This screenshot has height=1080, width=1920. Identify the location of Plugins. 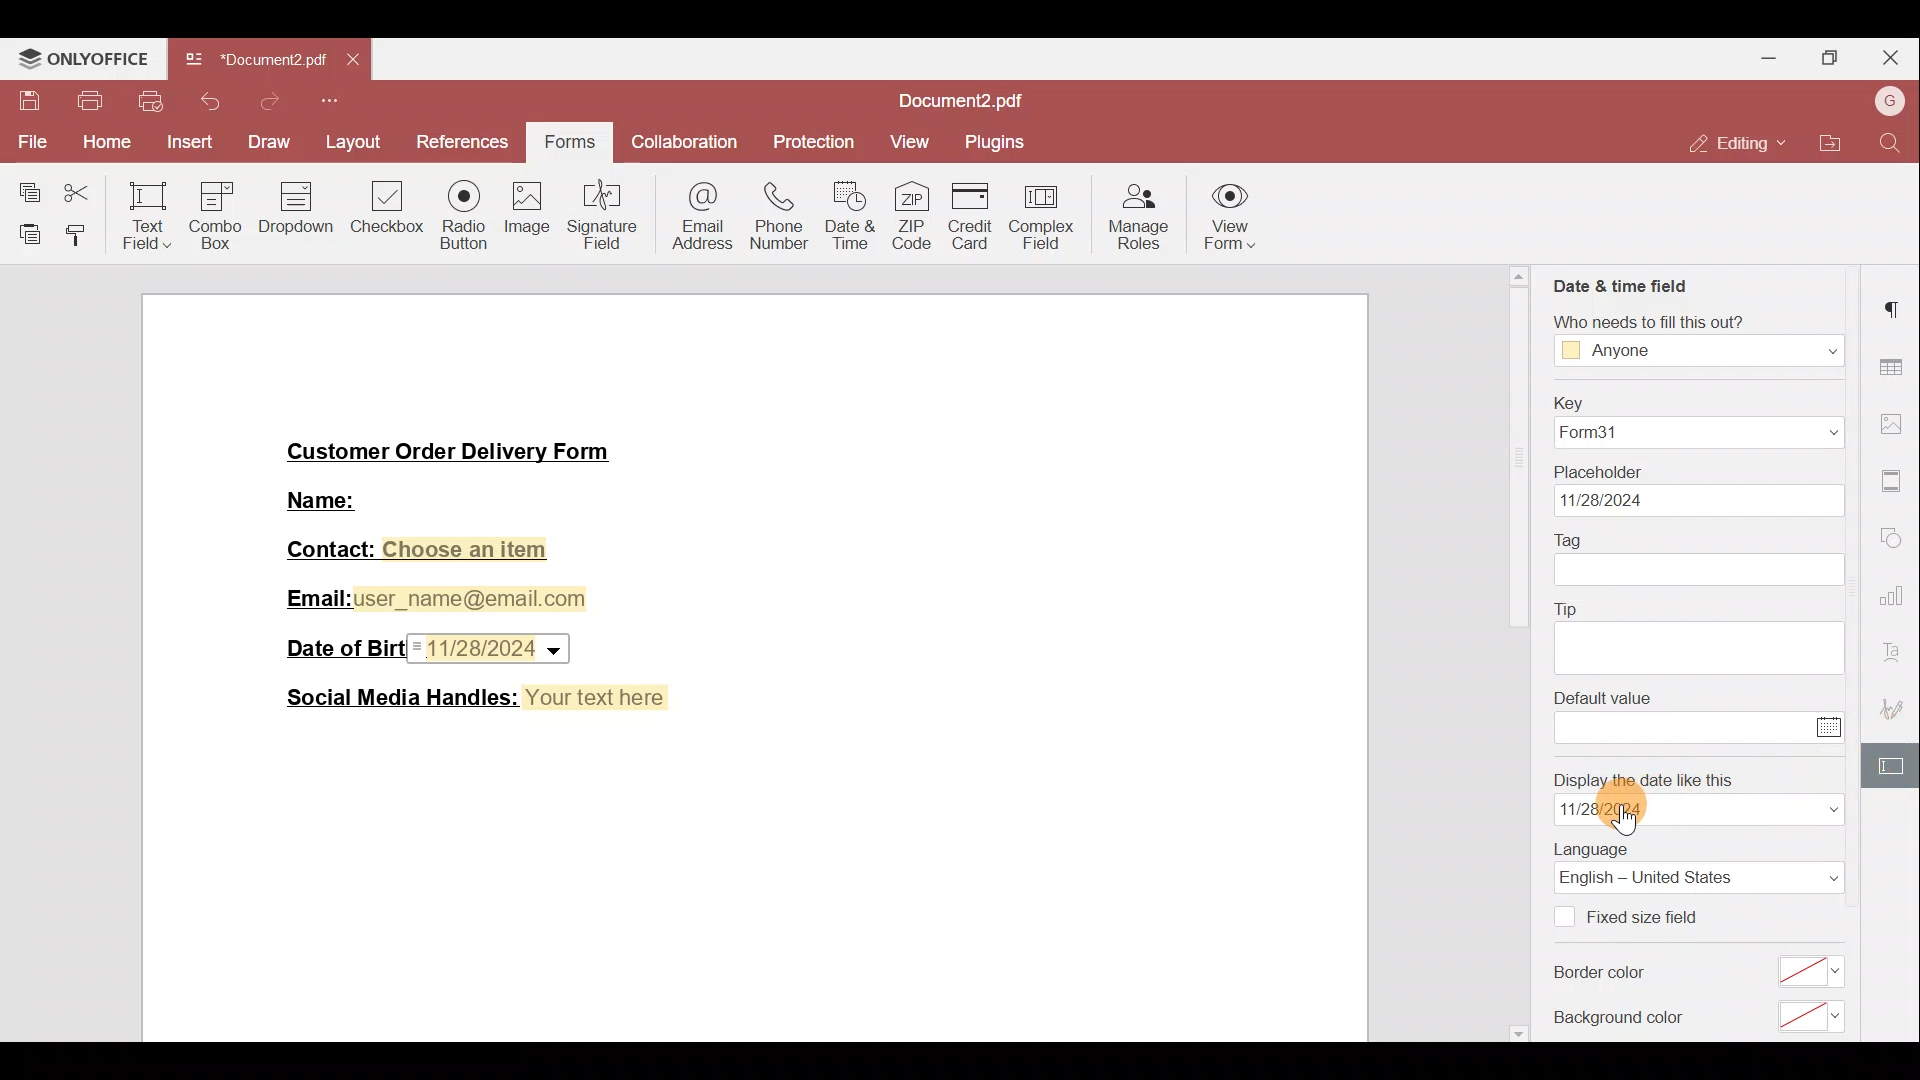
(1003, 141).